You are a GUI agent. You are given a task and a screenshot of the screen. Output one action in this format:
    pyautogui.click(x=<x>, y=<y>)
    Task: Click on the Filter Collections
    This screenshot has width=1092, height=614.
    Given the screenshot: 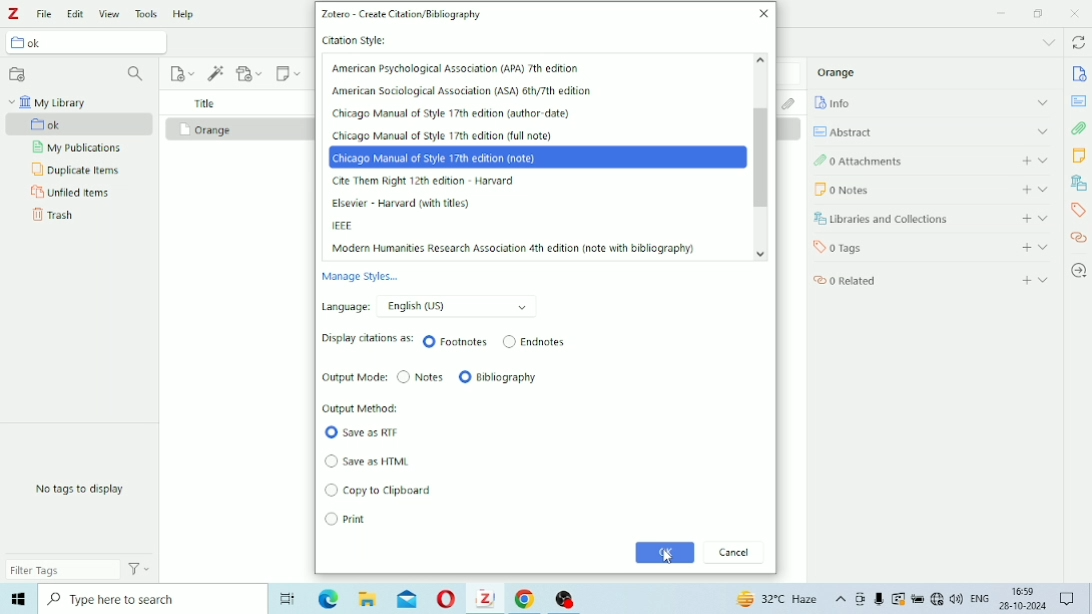 What is the action you would take?
    pyautogui.click(x=137, y=75)
    